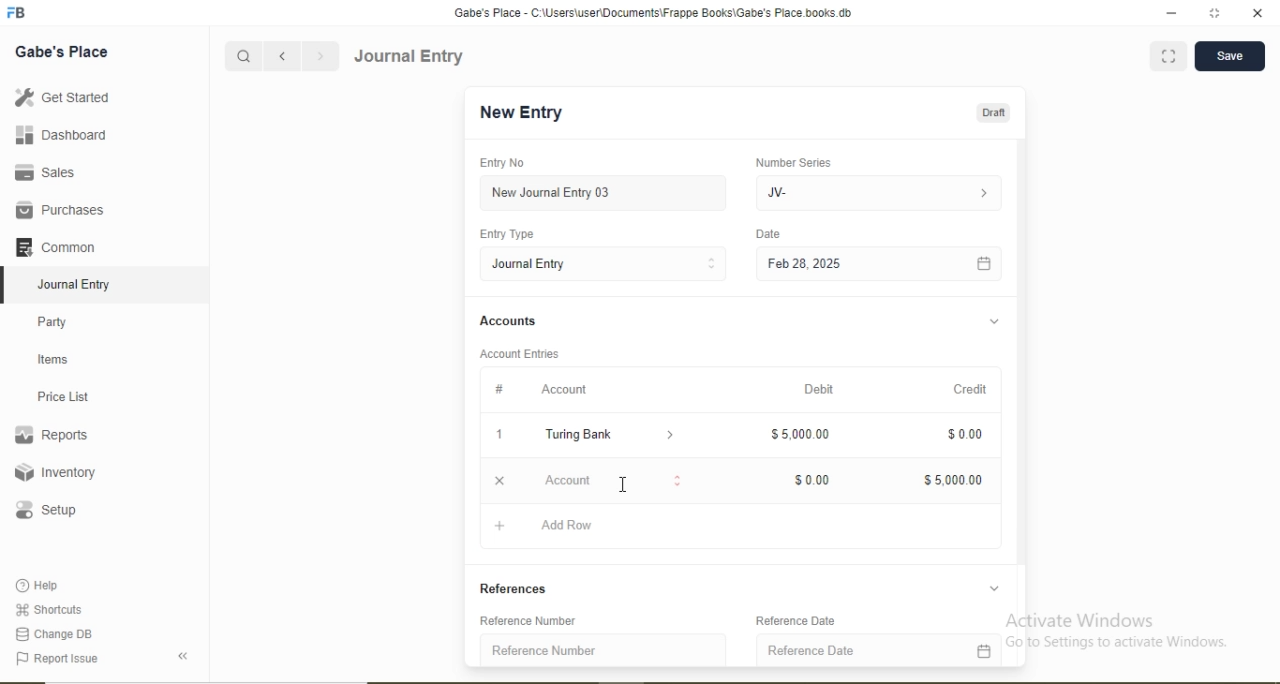 This screenshot has height=684, width=1280. I want to click on Full screen, so click(1169, 55).